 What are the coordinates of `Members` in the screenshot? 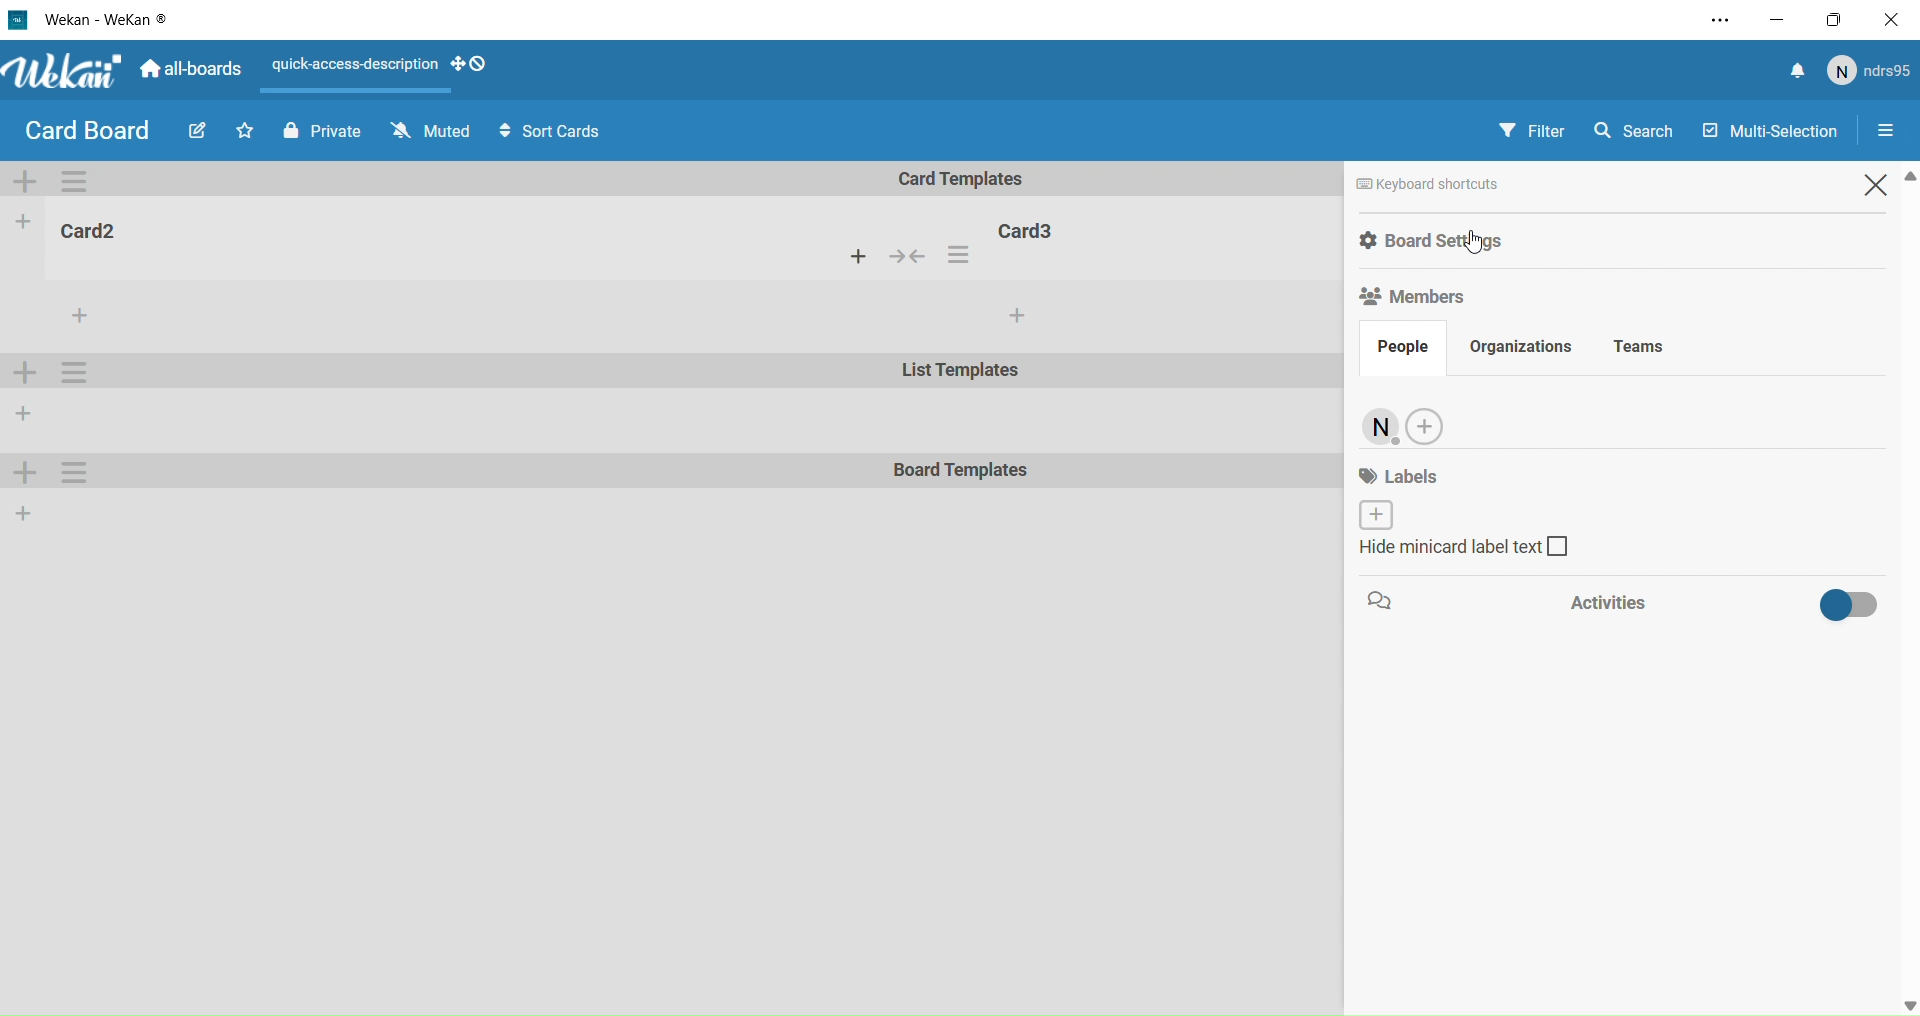 It's located at (1425, 298).